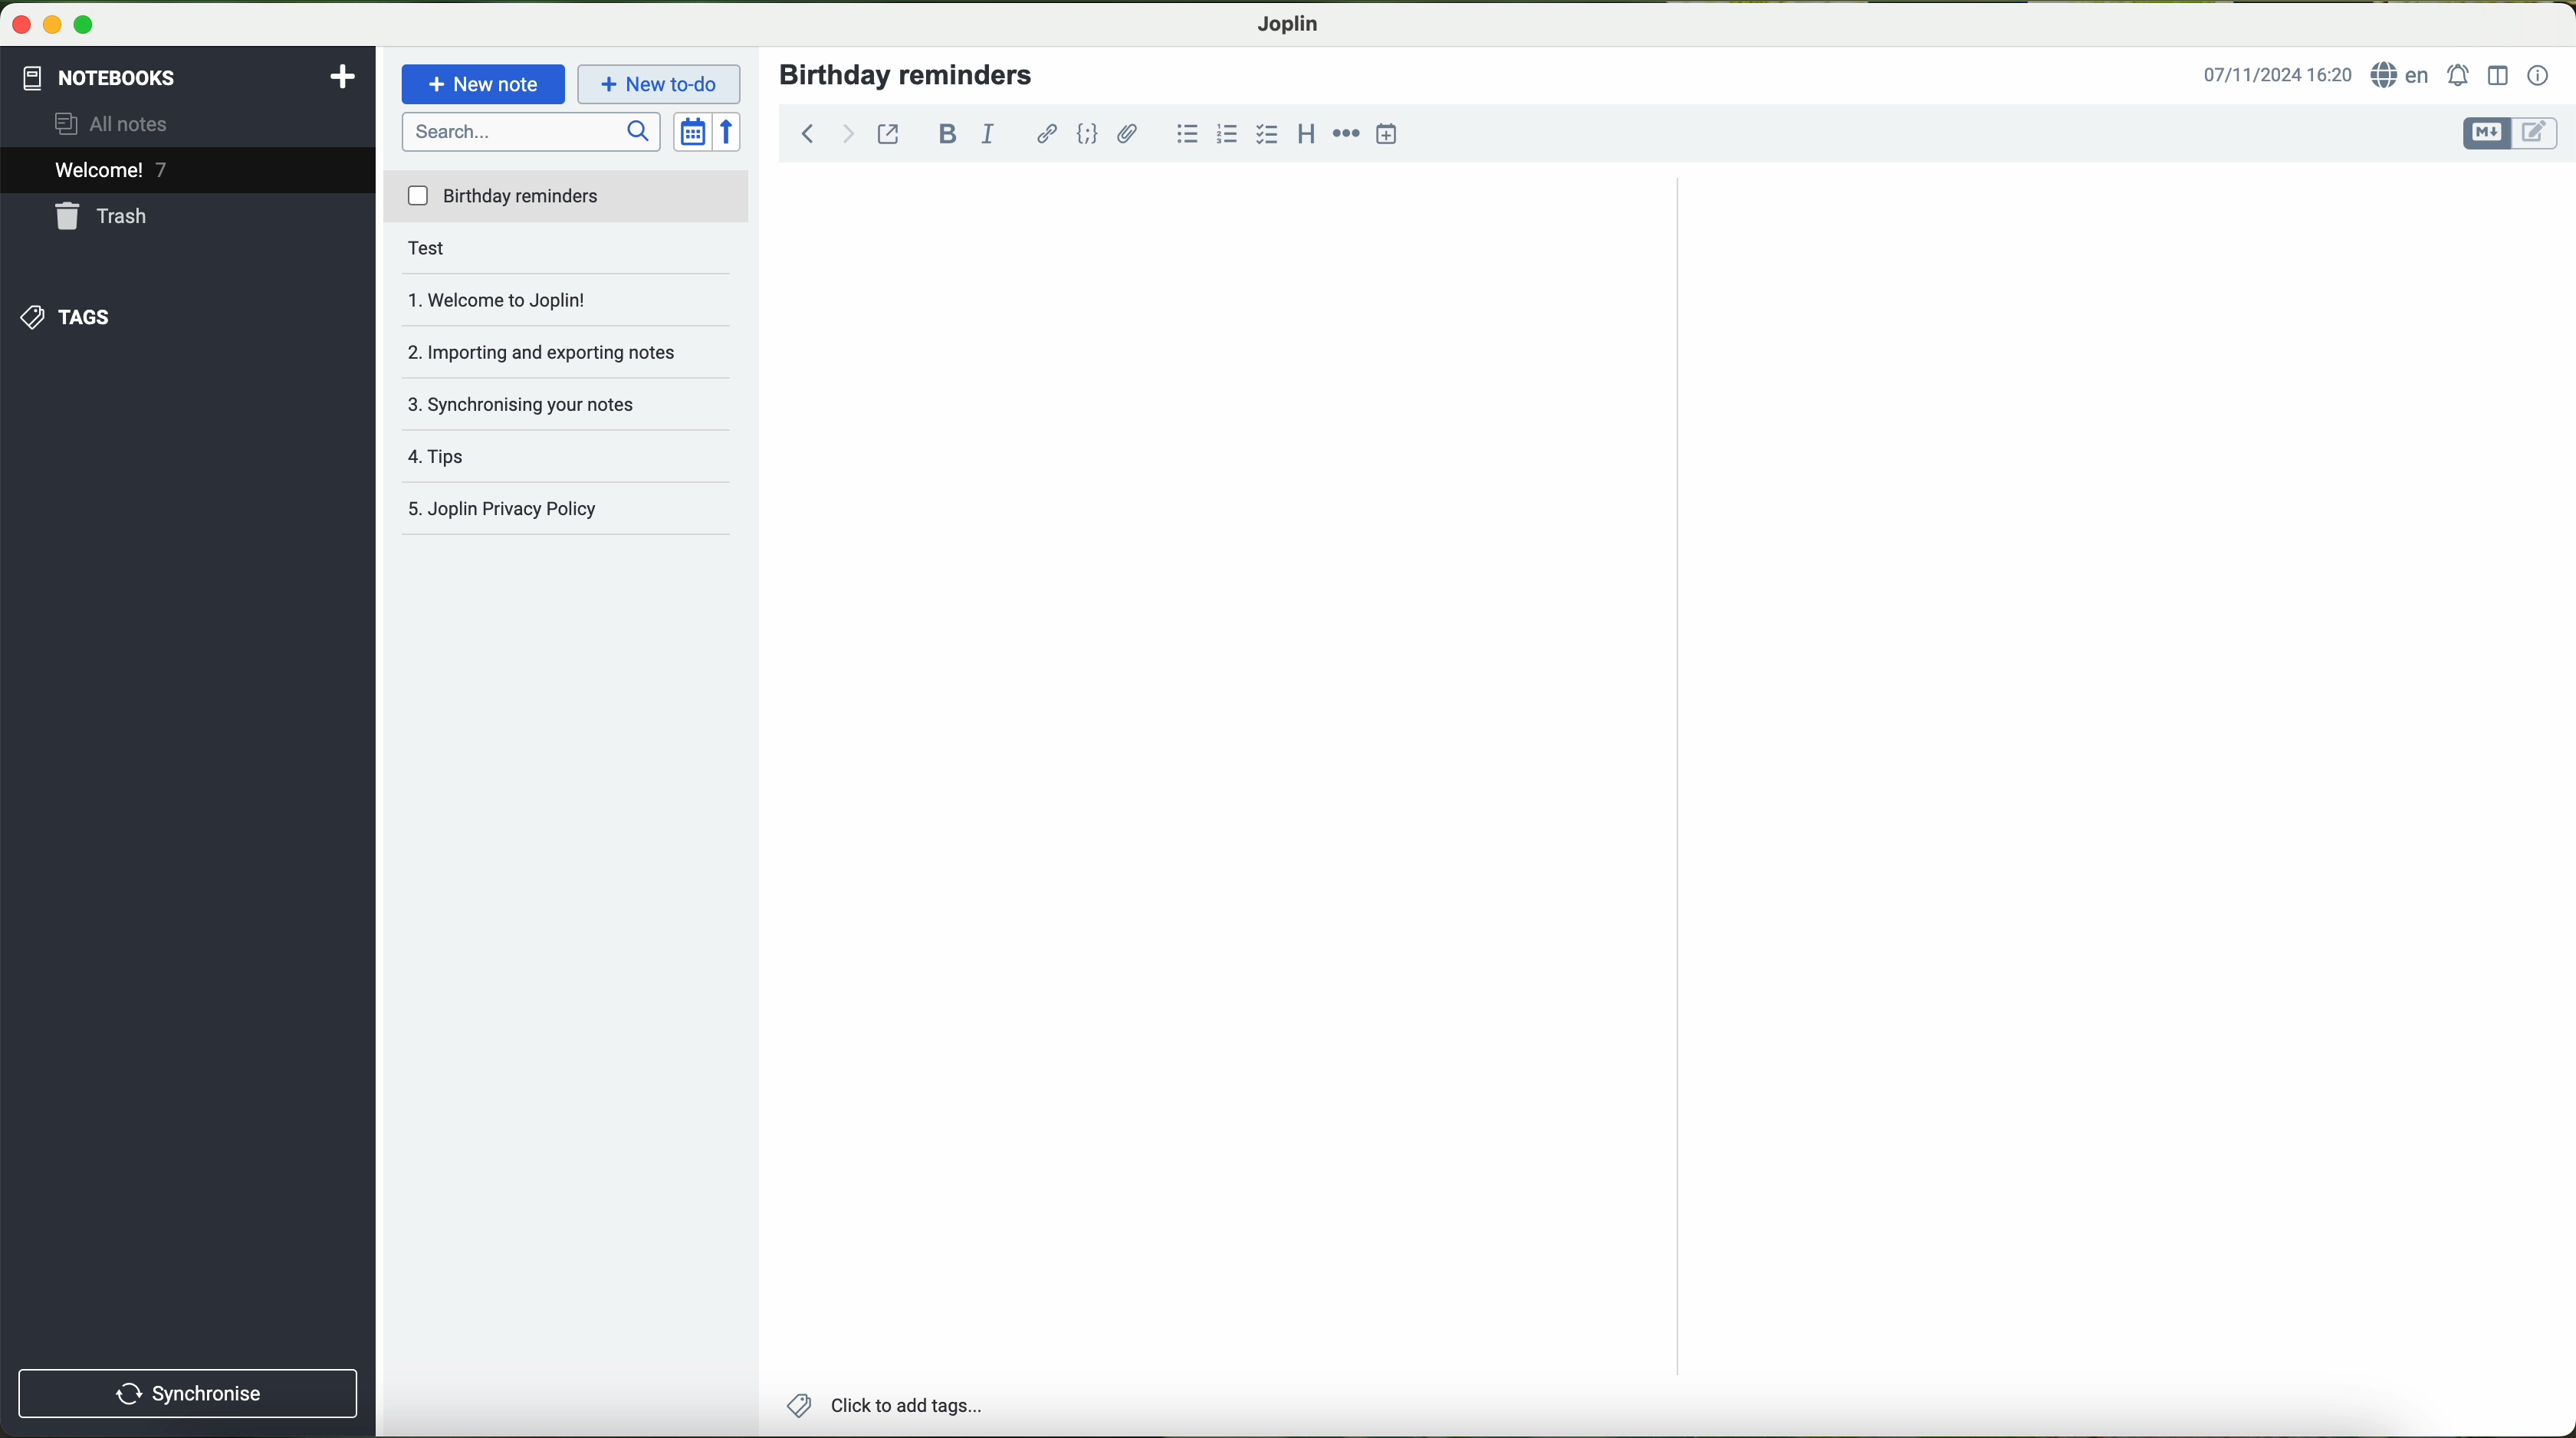 This screenshot has height=1438, width=2576. I want to click on screen buttons, so click(59, 23).